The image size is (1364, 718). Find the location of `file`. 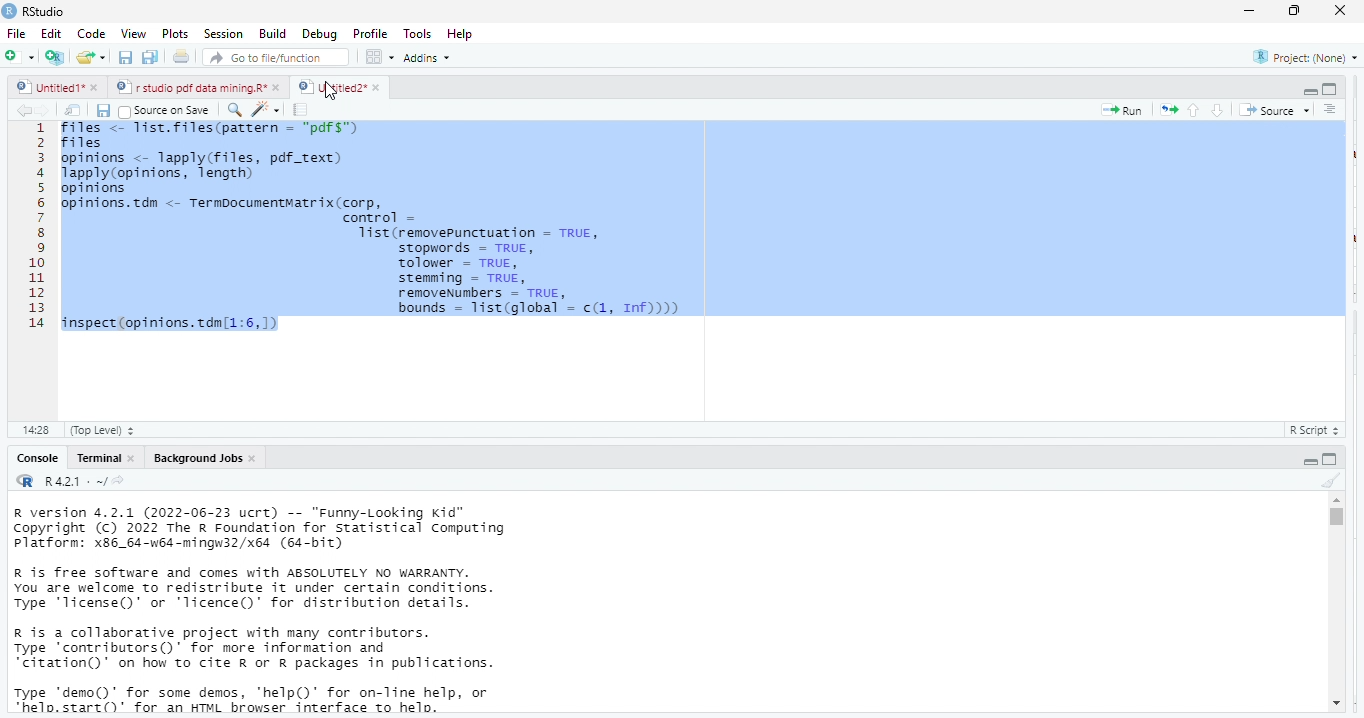

file is located at coordinates (18, 33).